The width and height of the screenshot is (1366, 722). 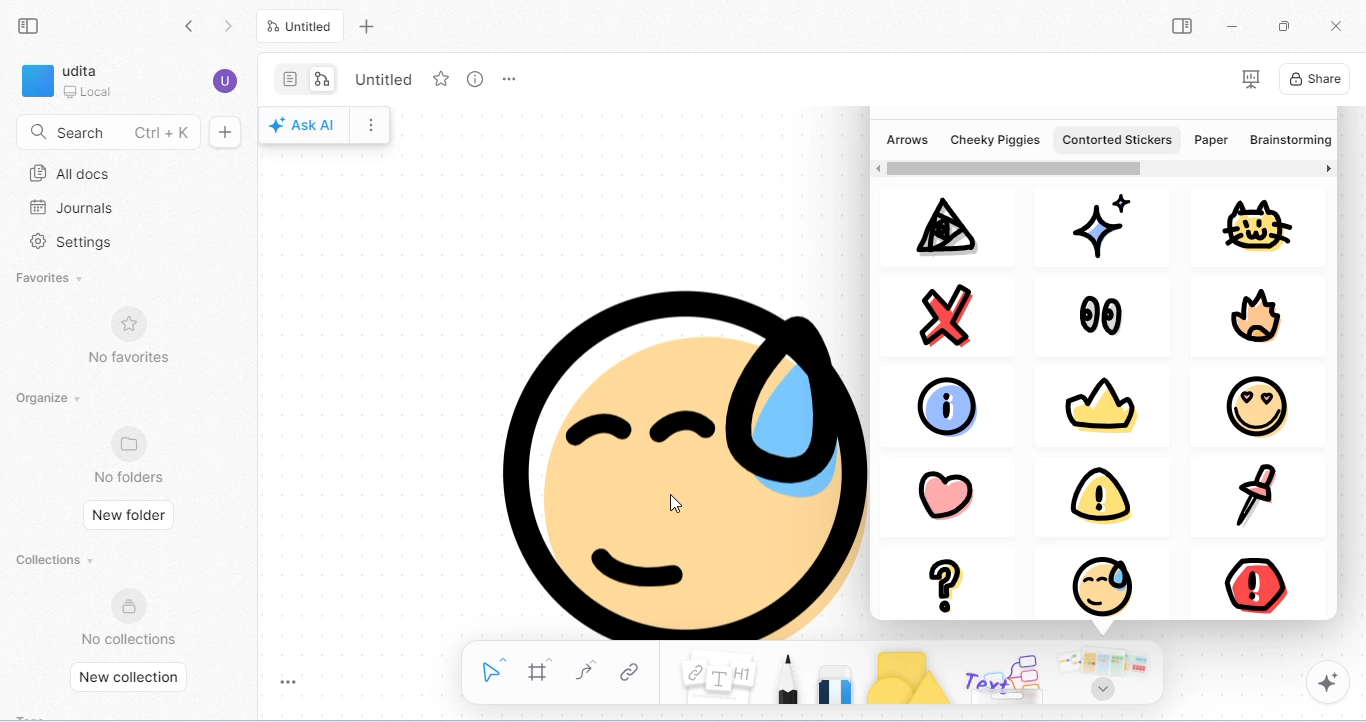 What do you see at coordinates (1250, 79) in the screenshot?
I see `presentation` at bounding box center [1250, 79].